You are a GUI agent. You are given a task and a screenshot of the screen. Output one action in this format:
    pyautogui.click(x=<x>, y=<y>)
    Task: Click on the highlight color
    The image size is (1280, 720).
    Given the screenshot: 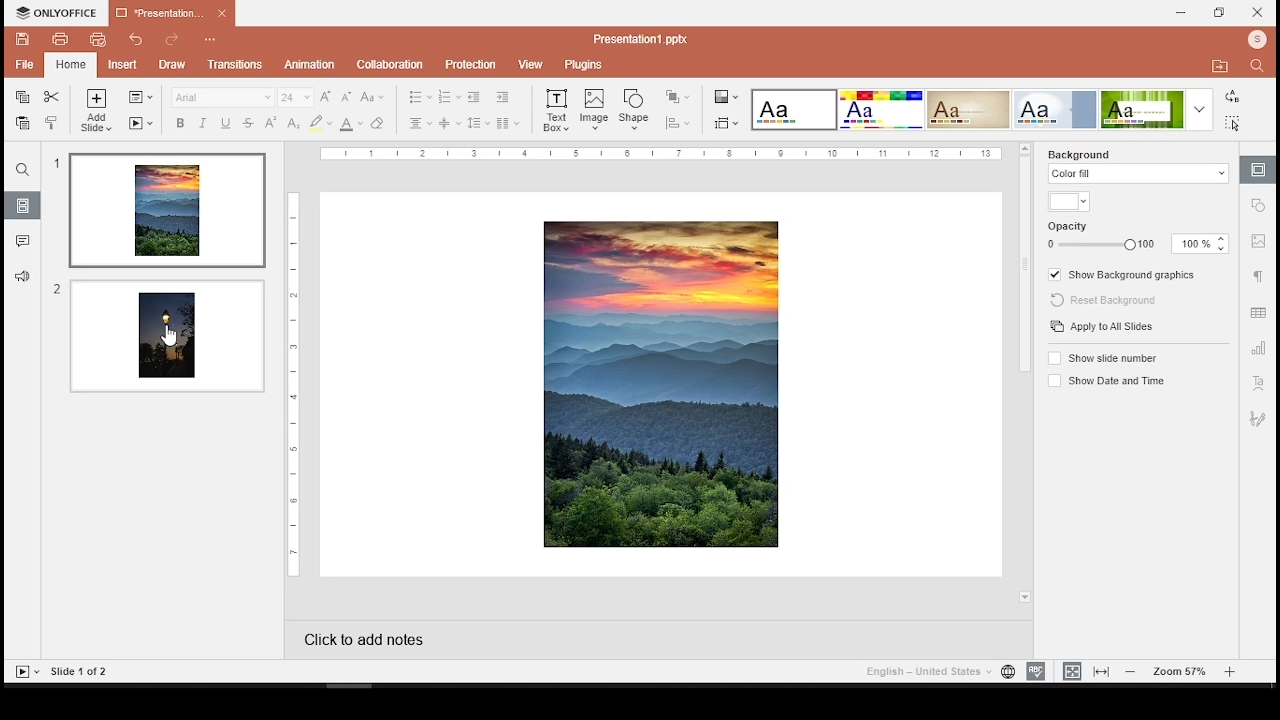 What is the action you would take?
    pyautogui.click(x=320, y=122)
    